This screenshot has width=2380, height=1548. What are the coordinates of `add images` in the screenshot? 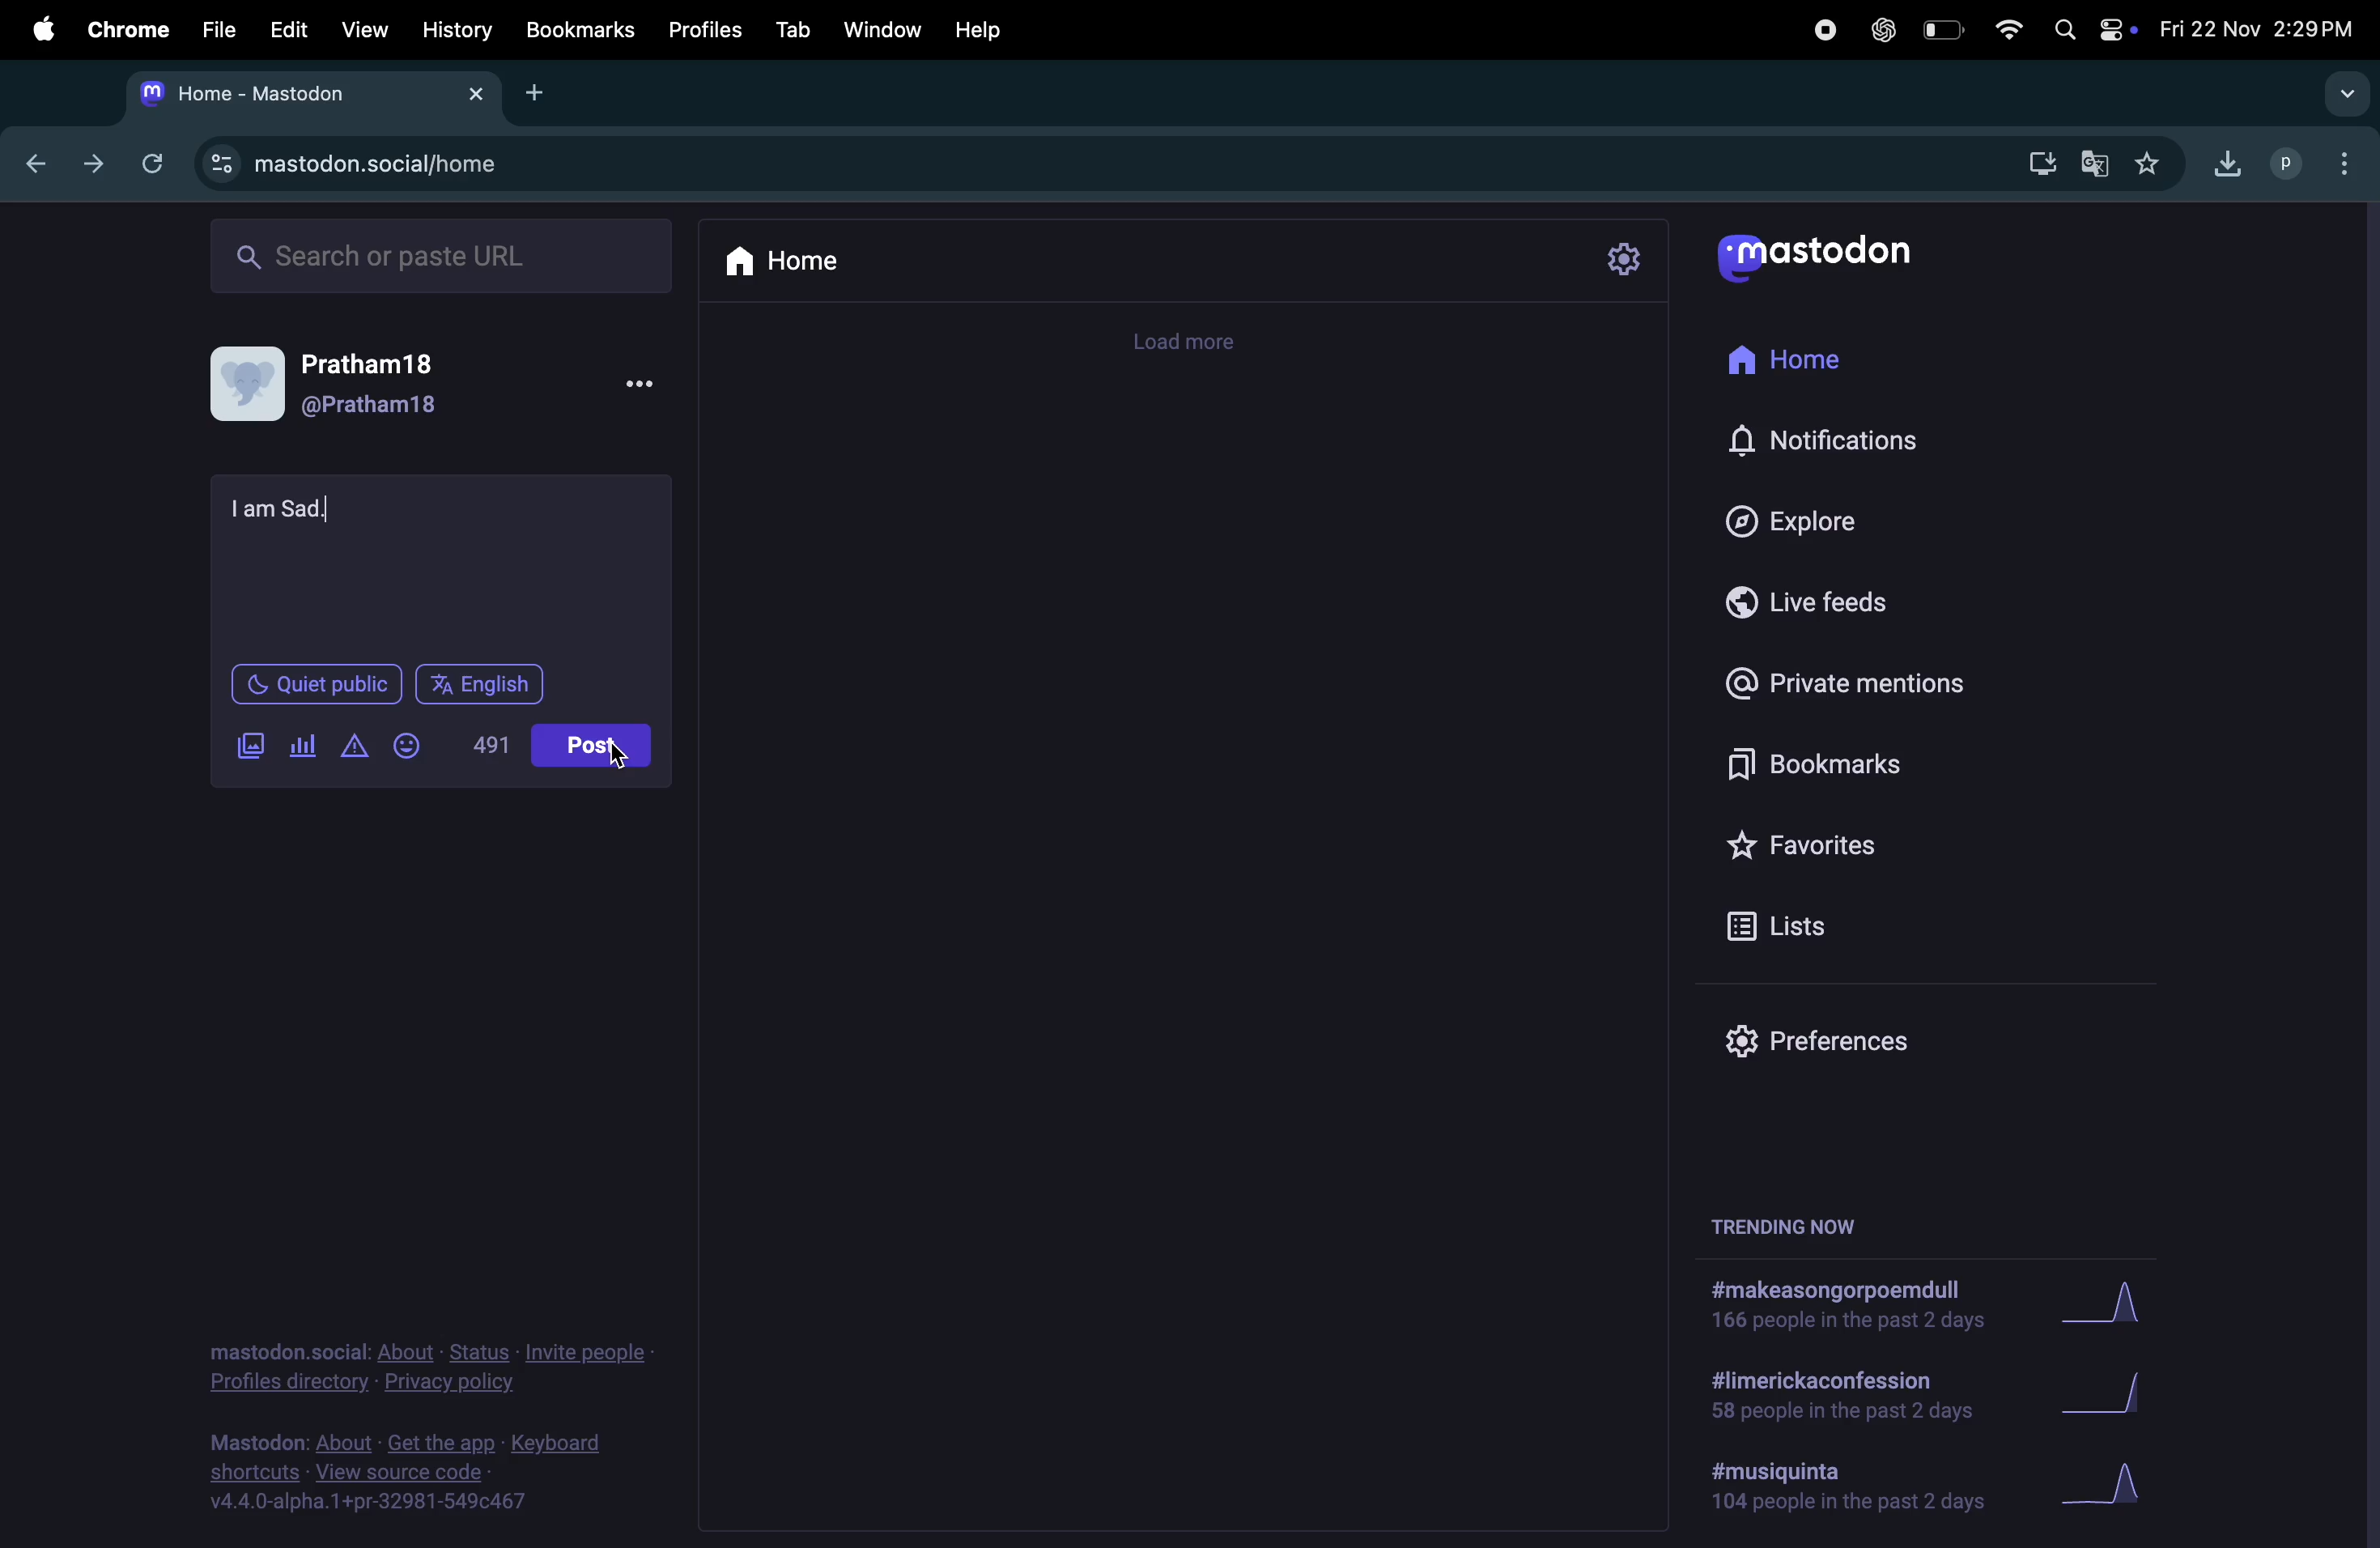 It's located at (247, 745).